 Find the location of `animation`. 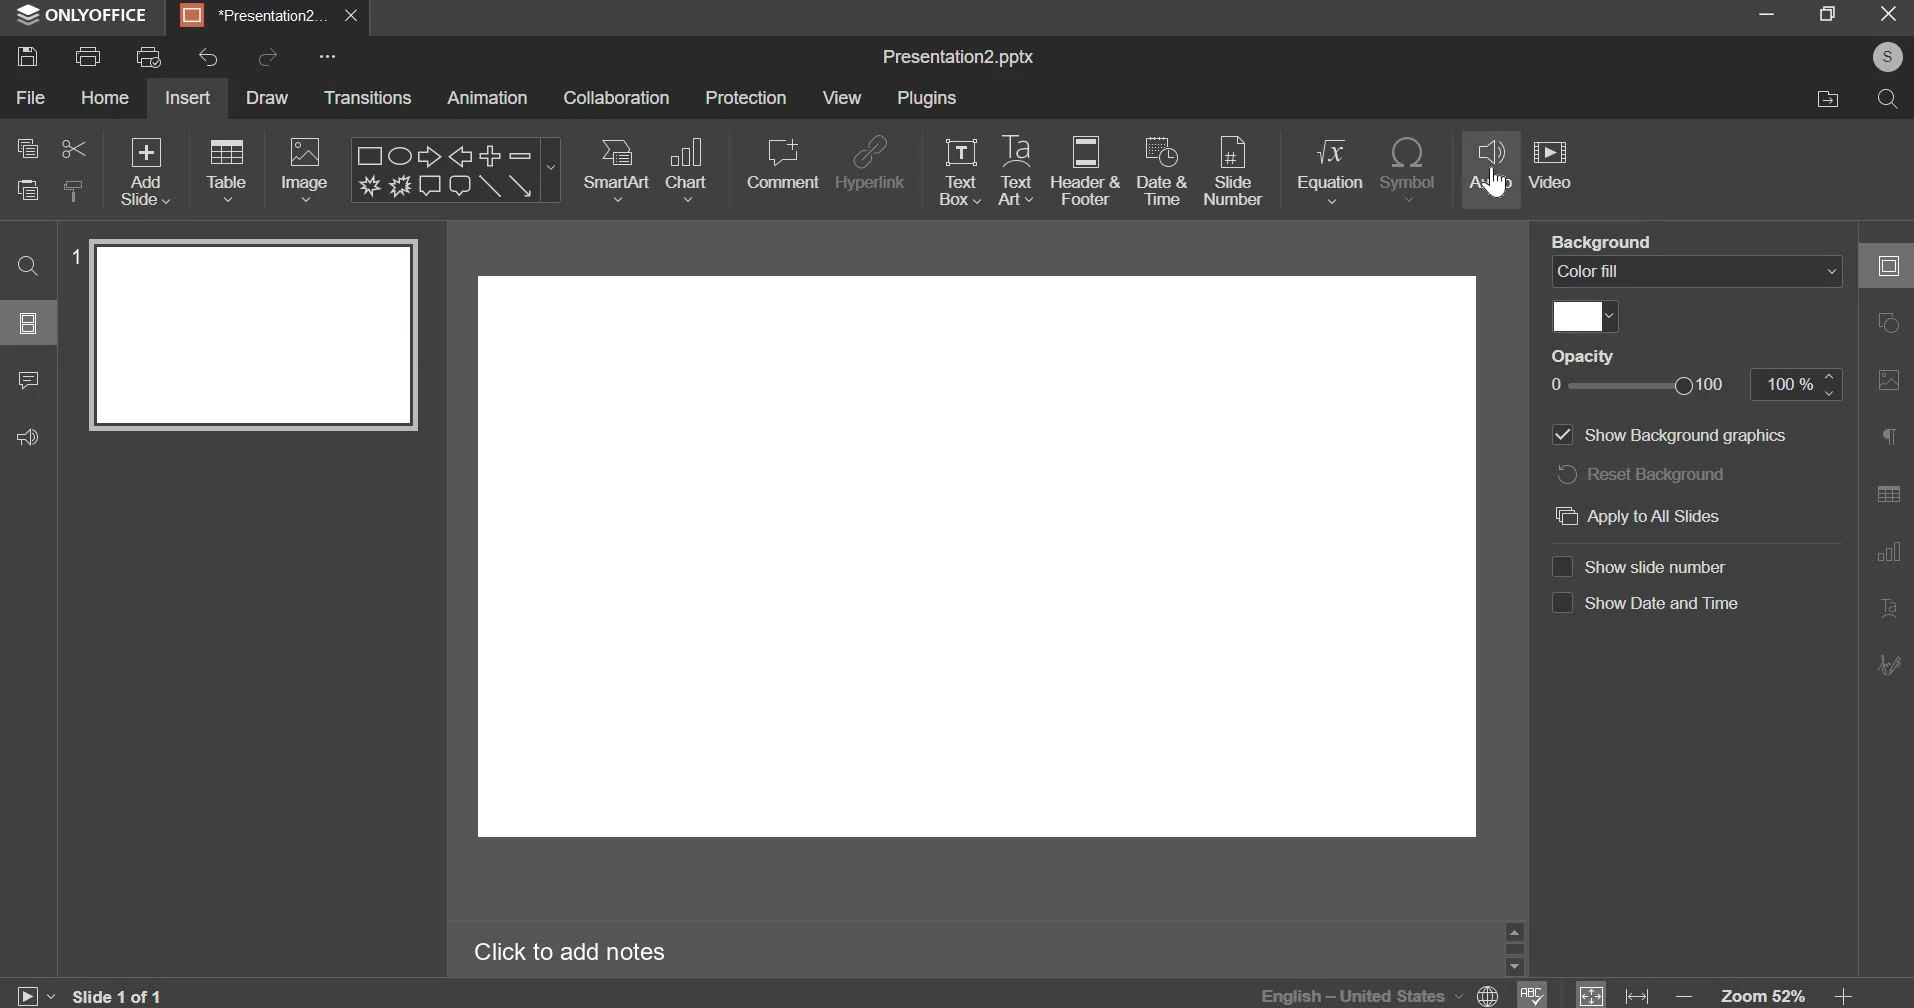

animation is located at coordinates (487, 99).